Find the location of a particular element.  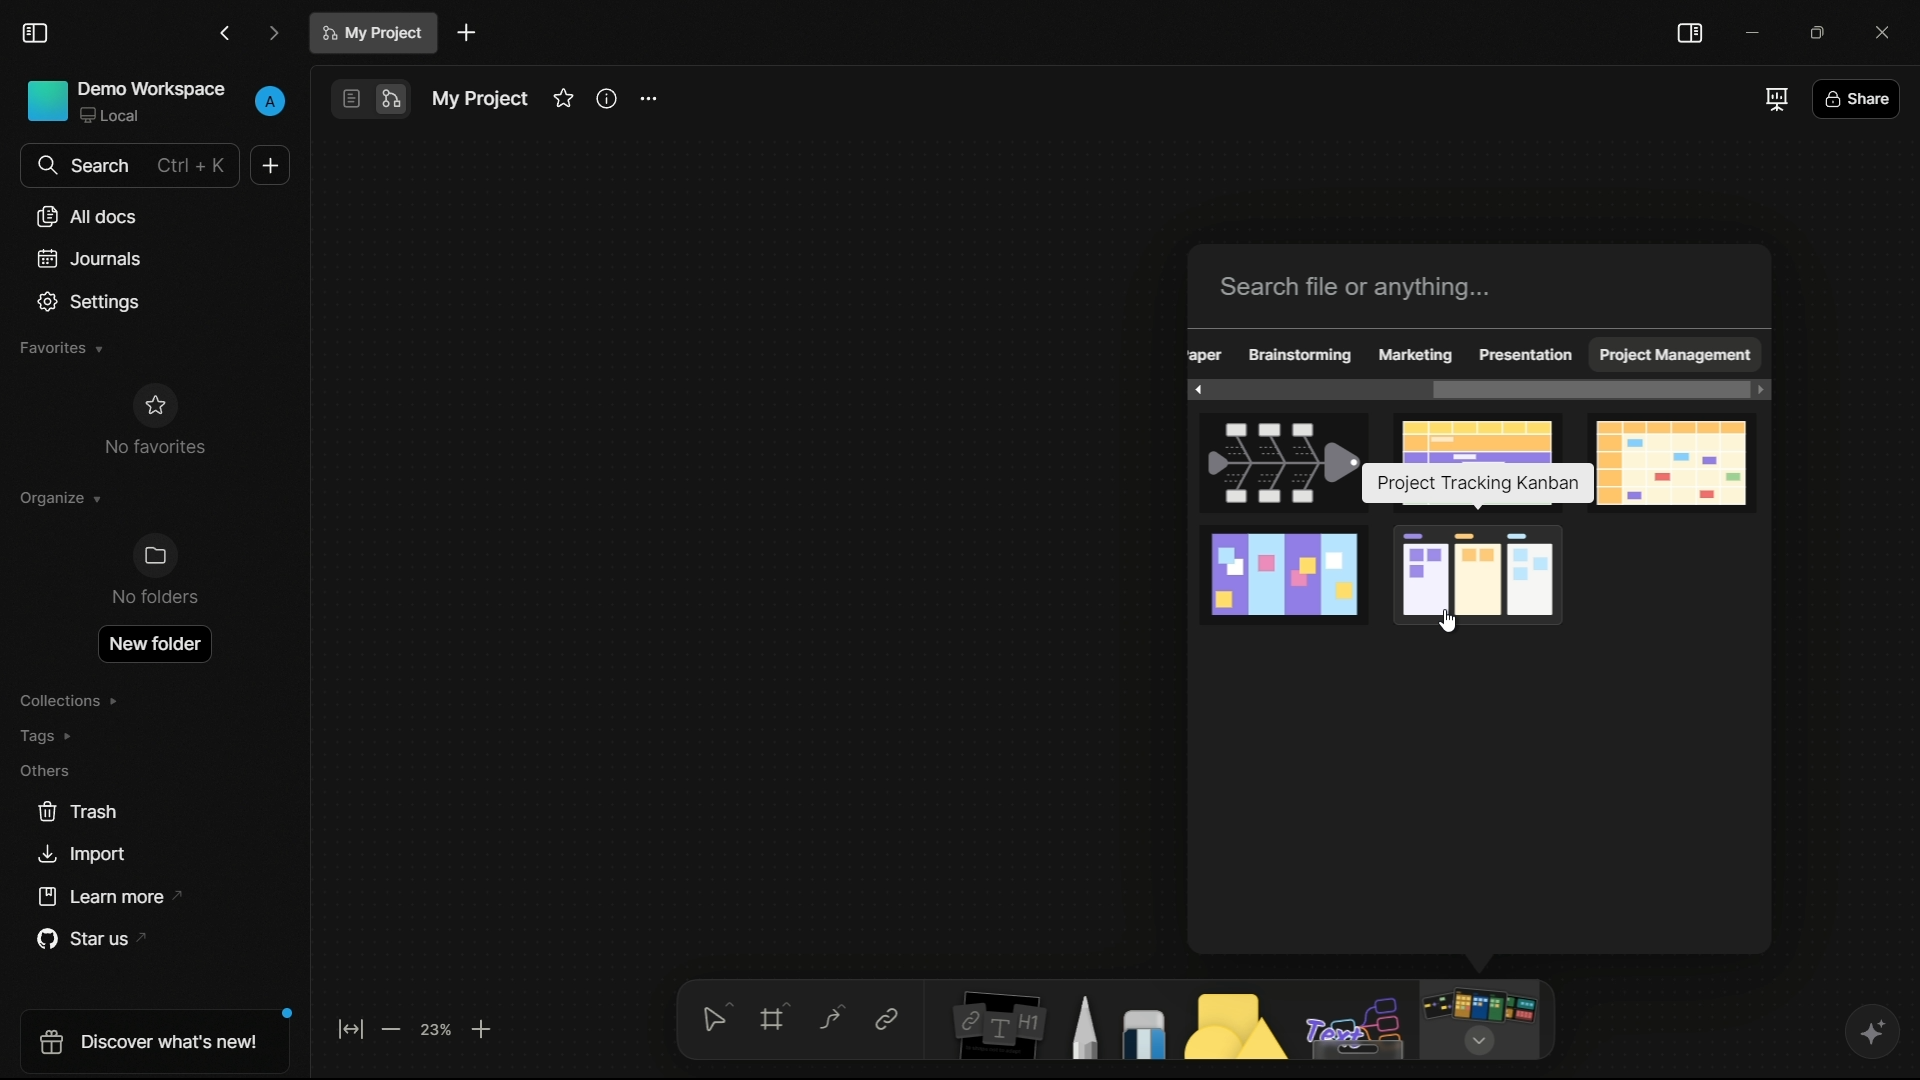

full screen is located at coordinates (1774, 98).